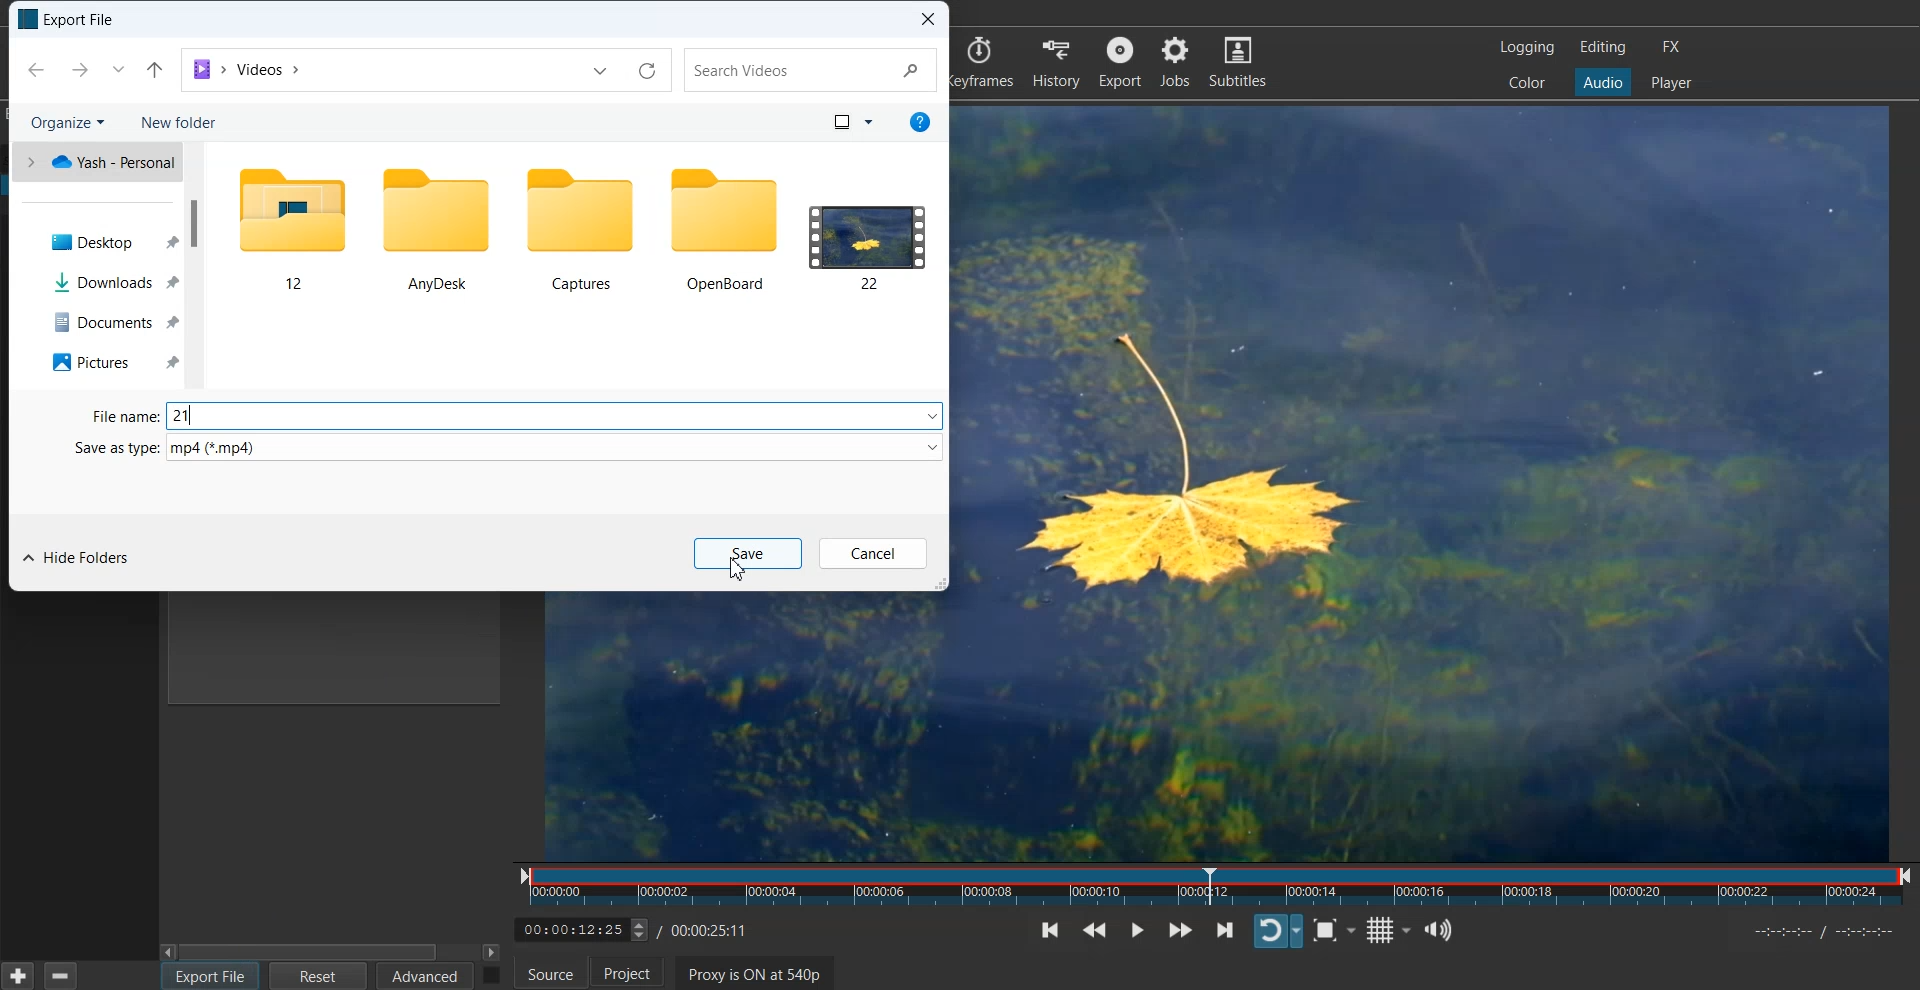  I want to click on Audio, so click(1602, 81).